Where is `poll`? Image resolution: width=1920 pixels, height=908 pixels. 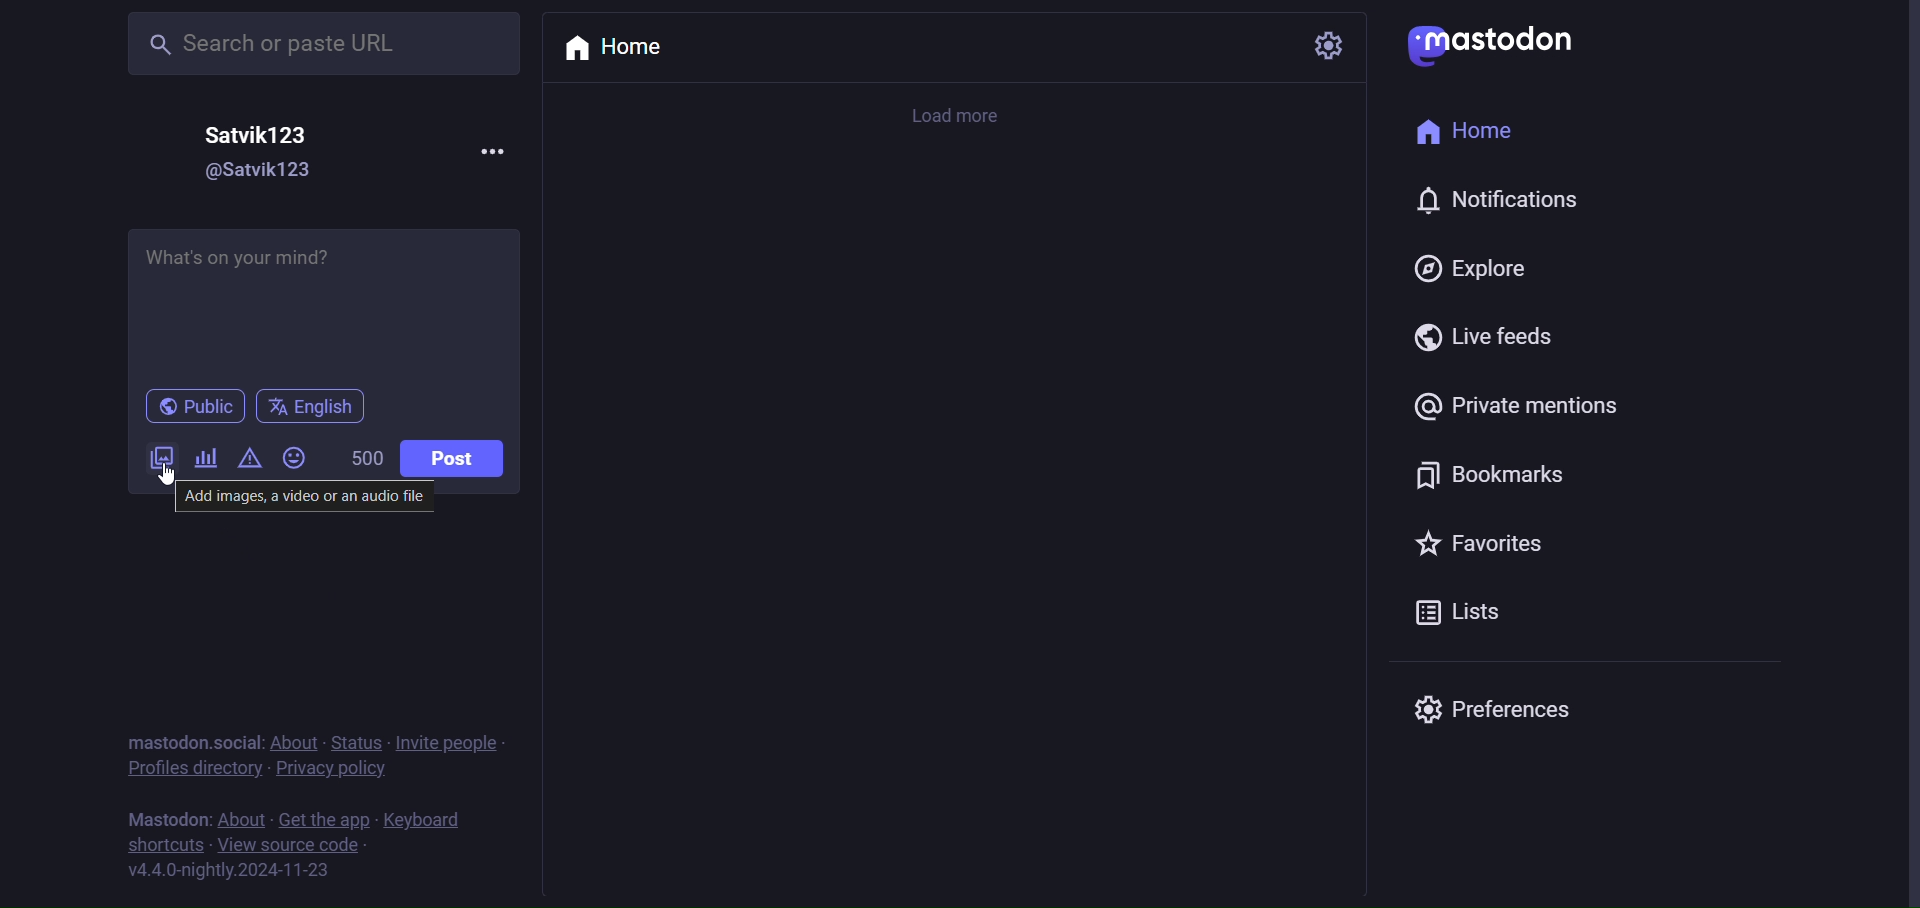
poll is located at coordinates (200, 459).